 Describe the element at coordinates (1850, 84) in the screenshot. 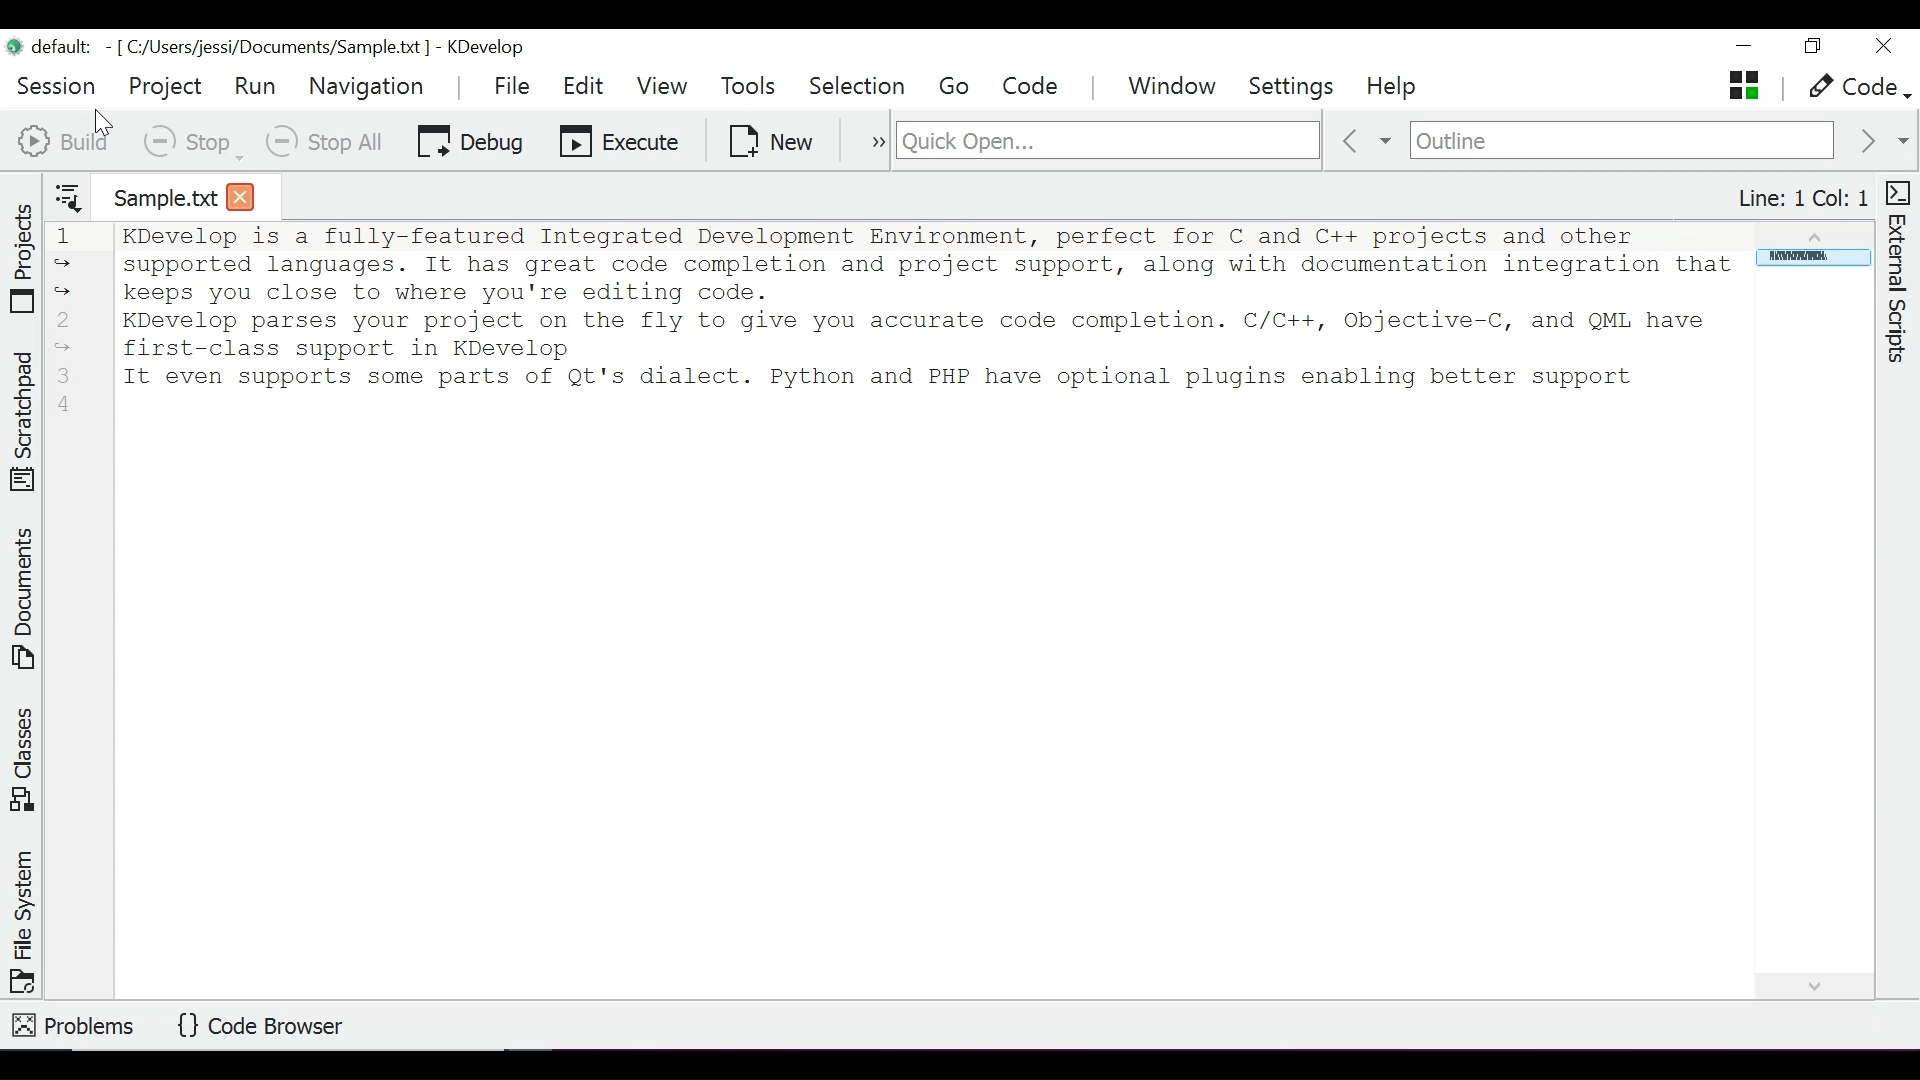

I see `Code` at that location.